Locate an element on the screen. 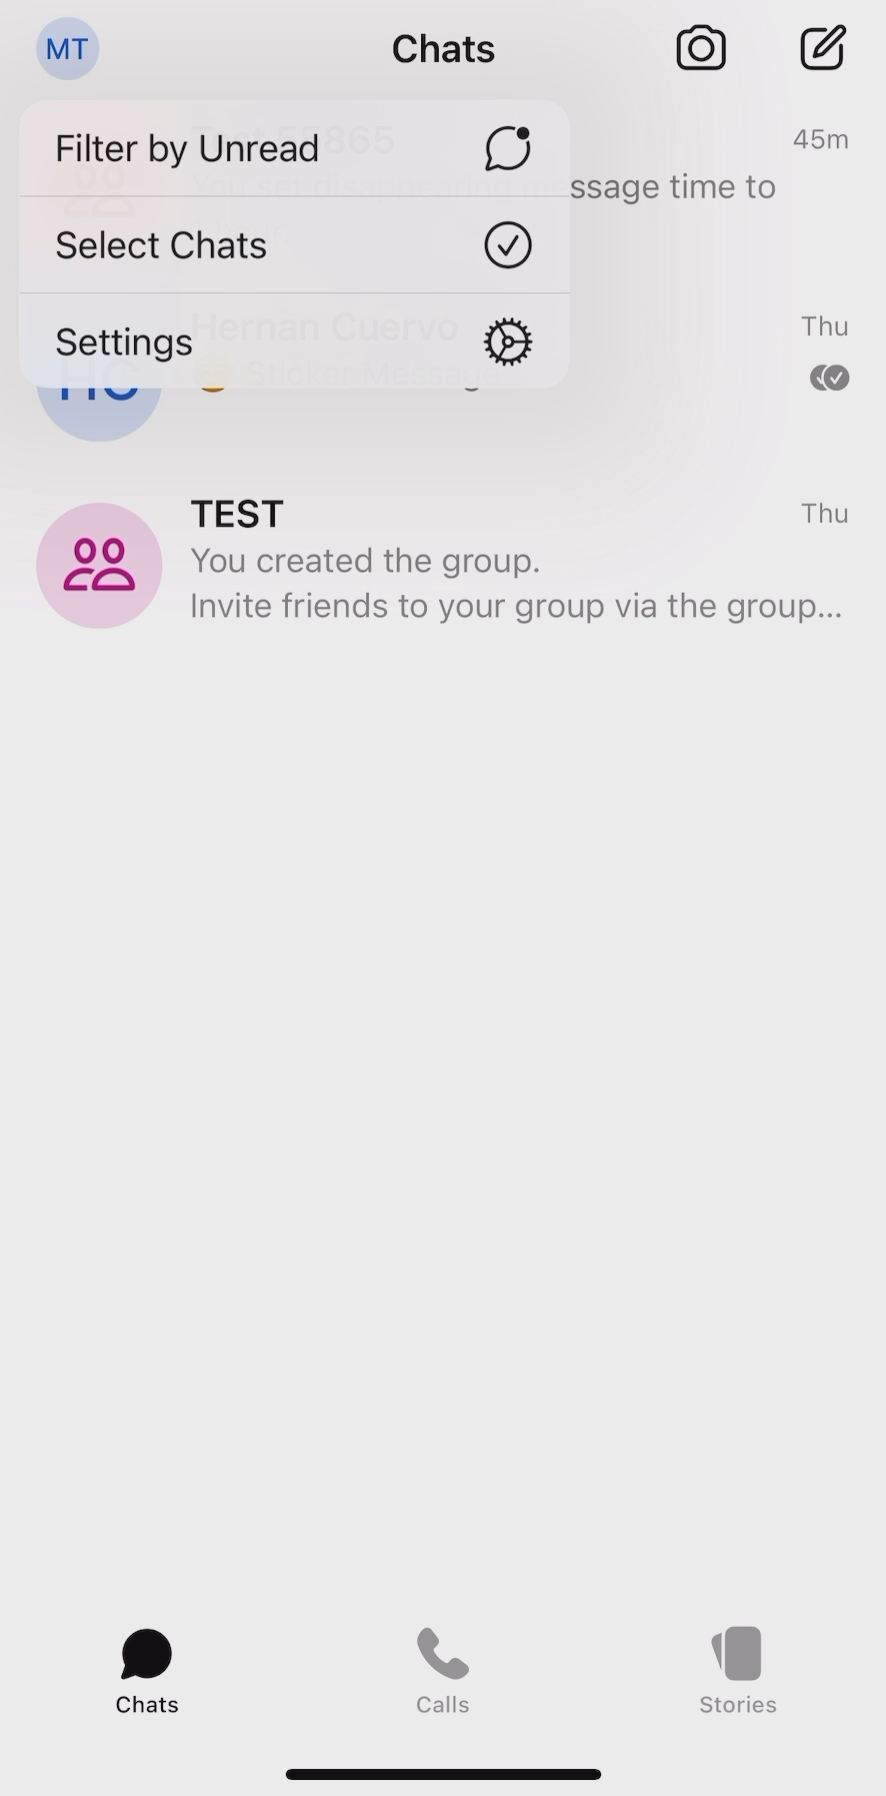 This screenshot has height=1796, width=886. settings  is located at coordinates (291, 337).